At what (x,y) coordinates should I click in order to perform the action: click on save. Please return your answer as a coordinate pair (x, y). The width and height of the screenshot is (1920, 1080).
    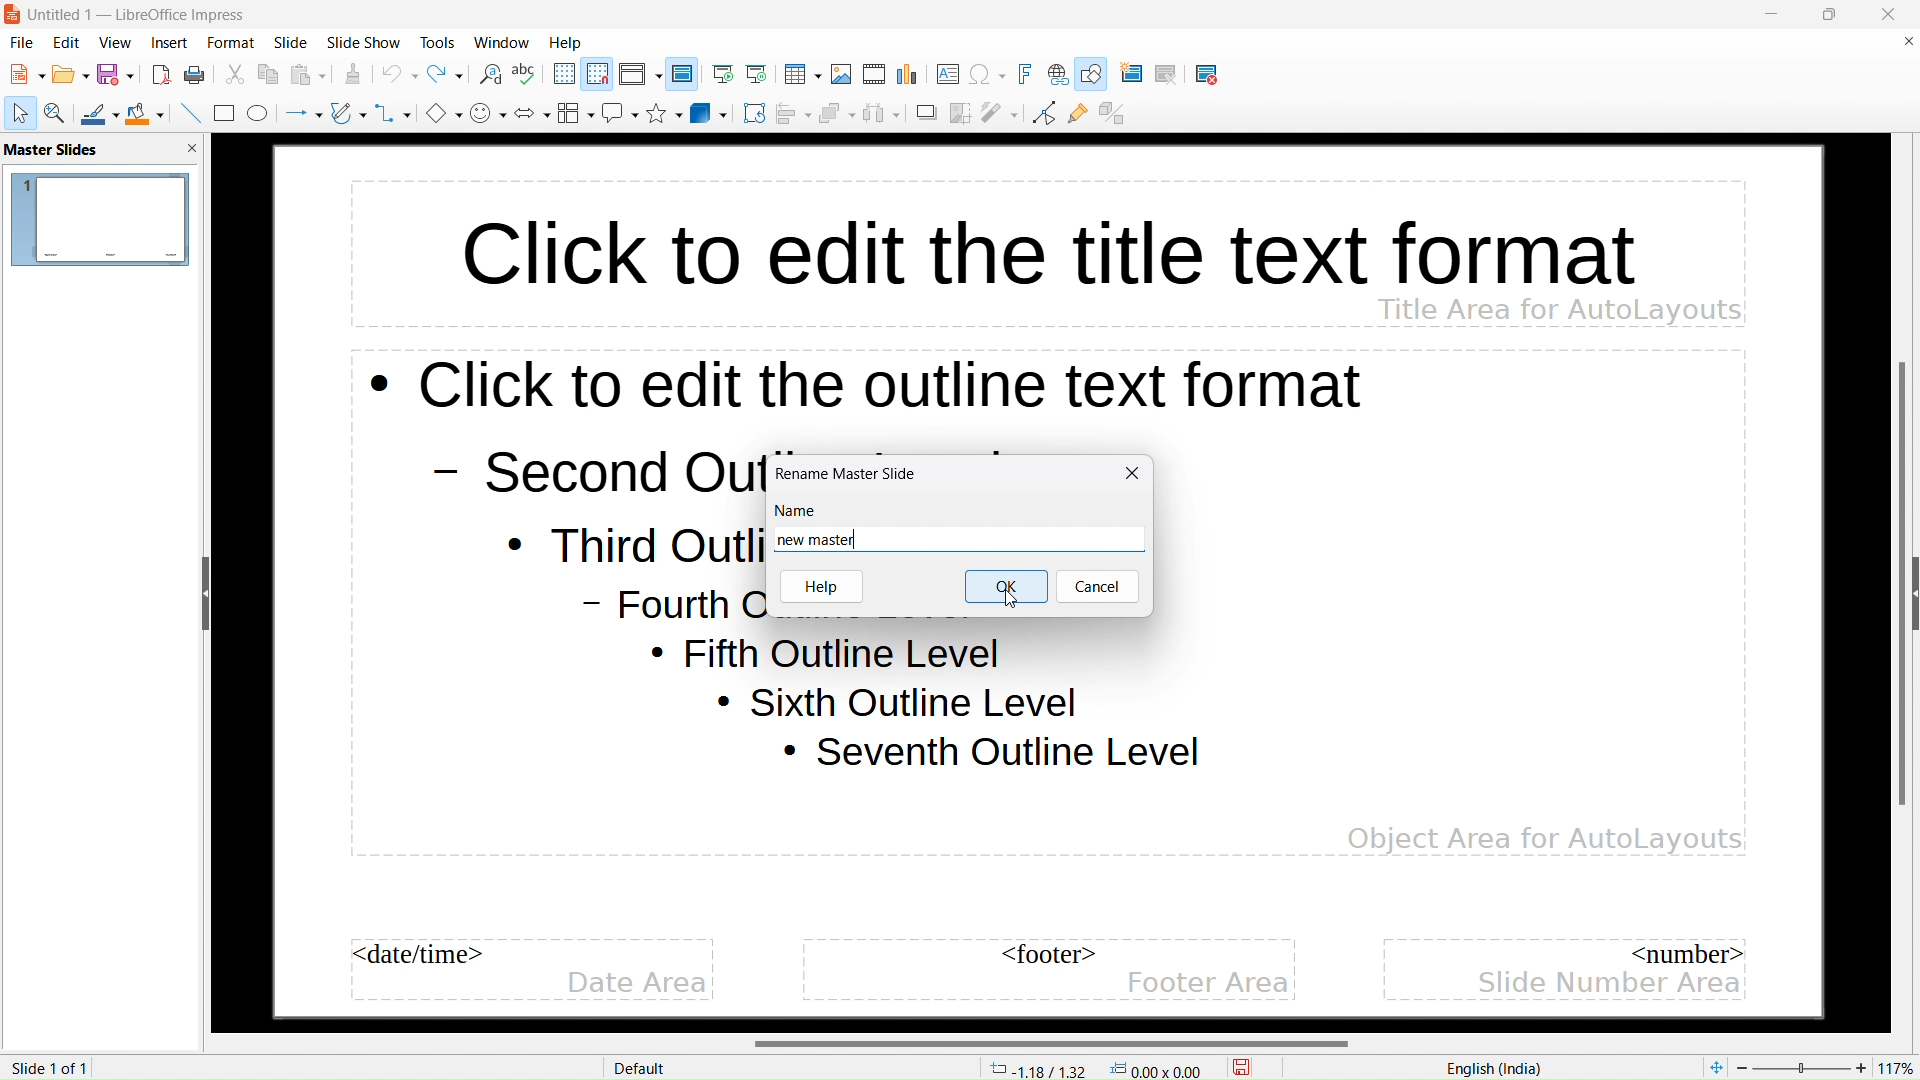
    Looking at the image, I should click on (117, 74).